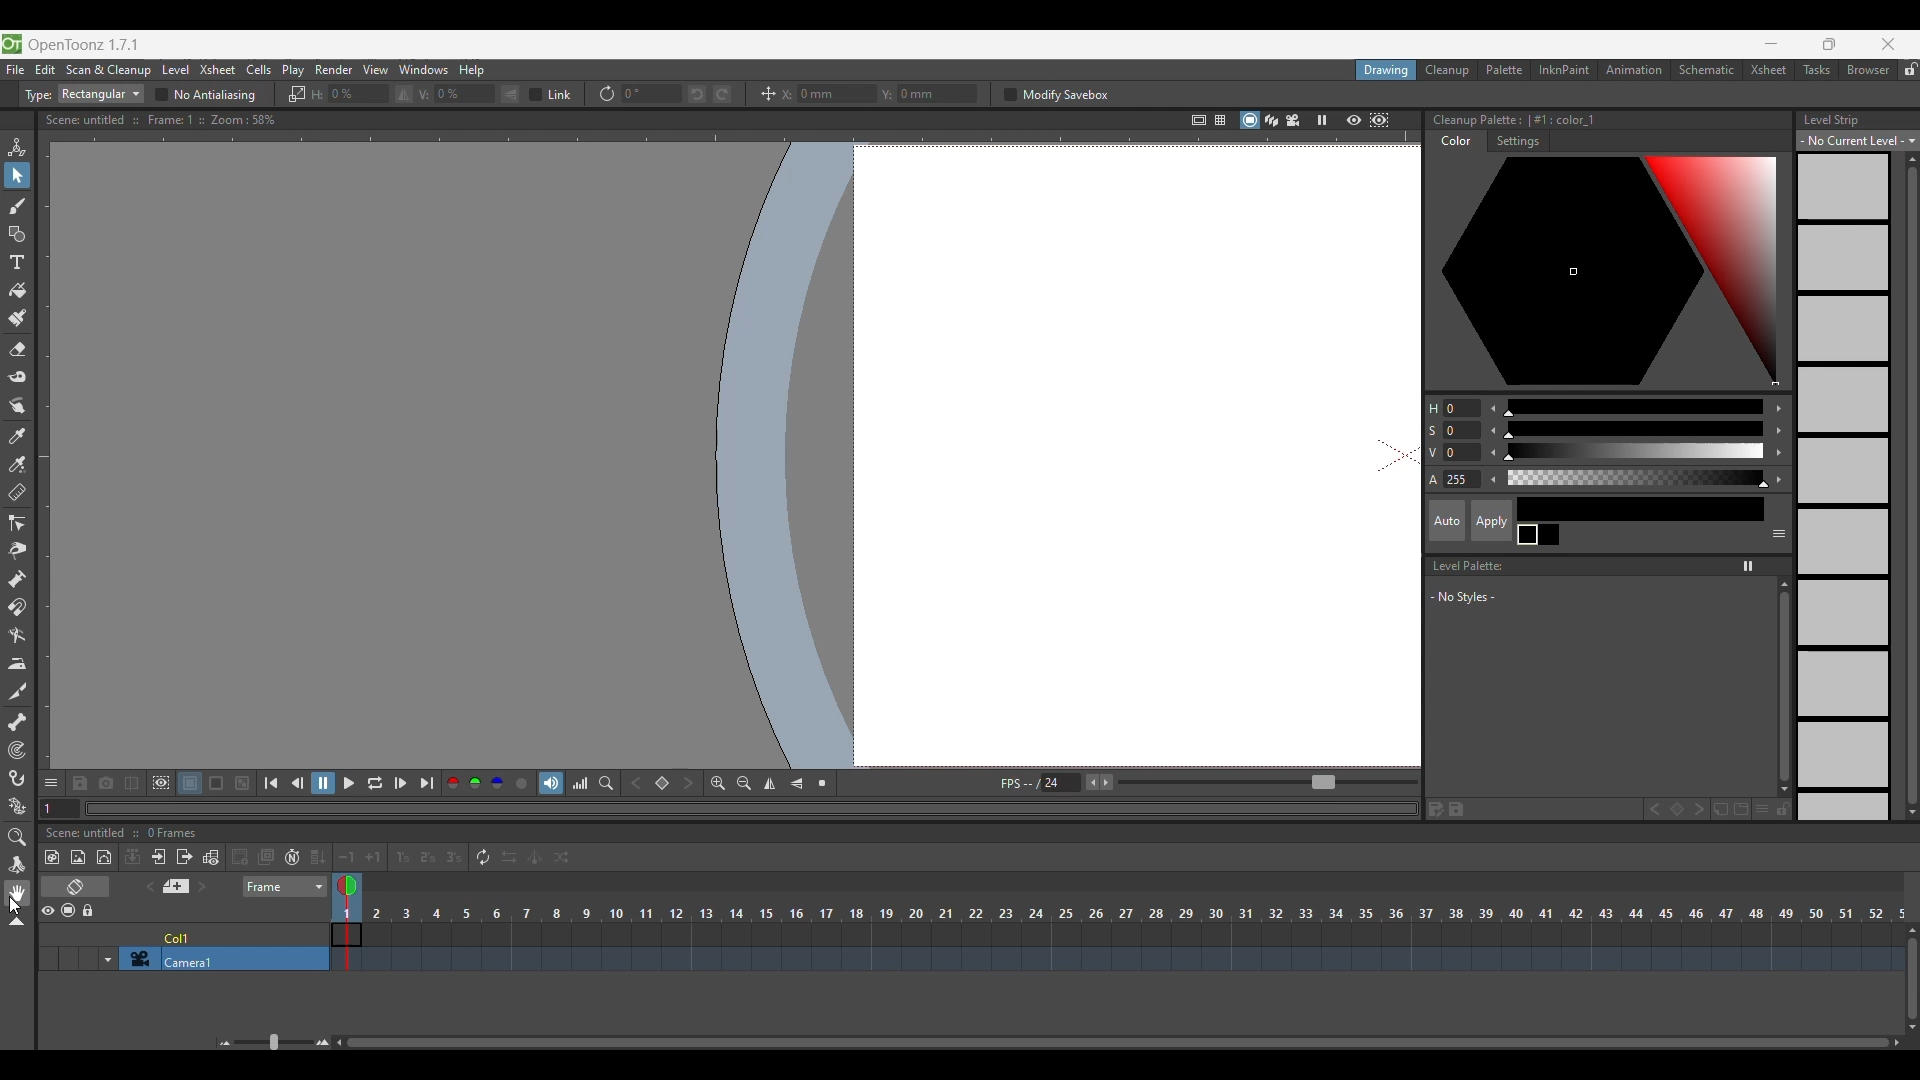 This screenshot has width=1920, height=1080. What do you see at coordinates (77, 856) in the screenshot?
I see `New raster level` at bounding box center [77, 856].